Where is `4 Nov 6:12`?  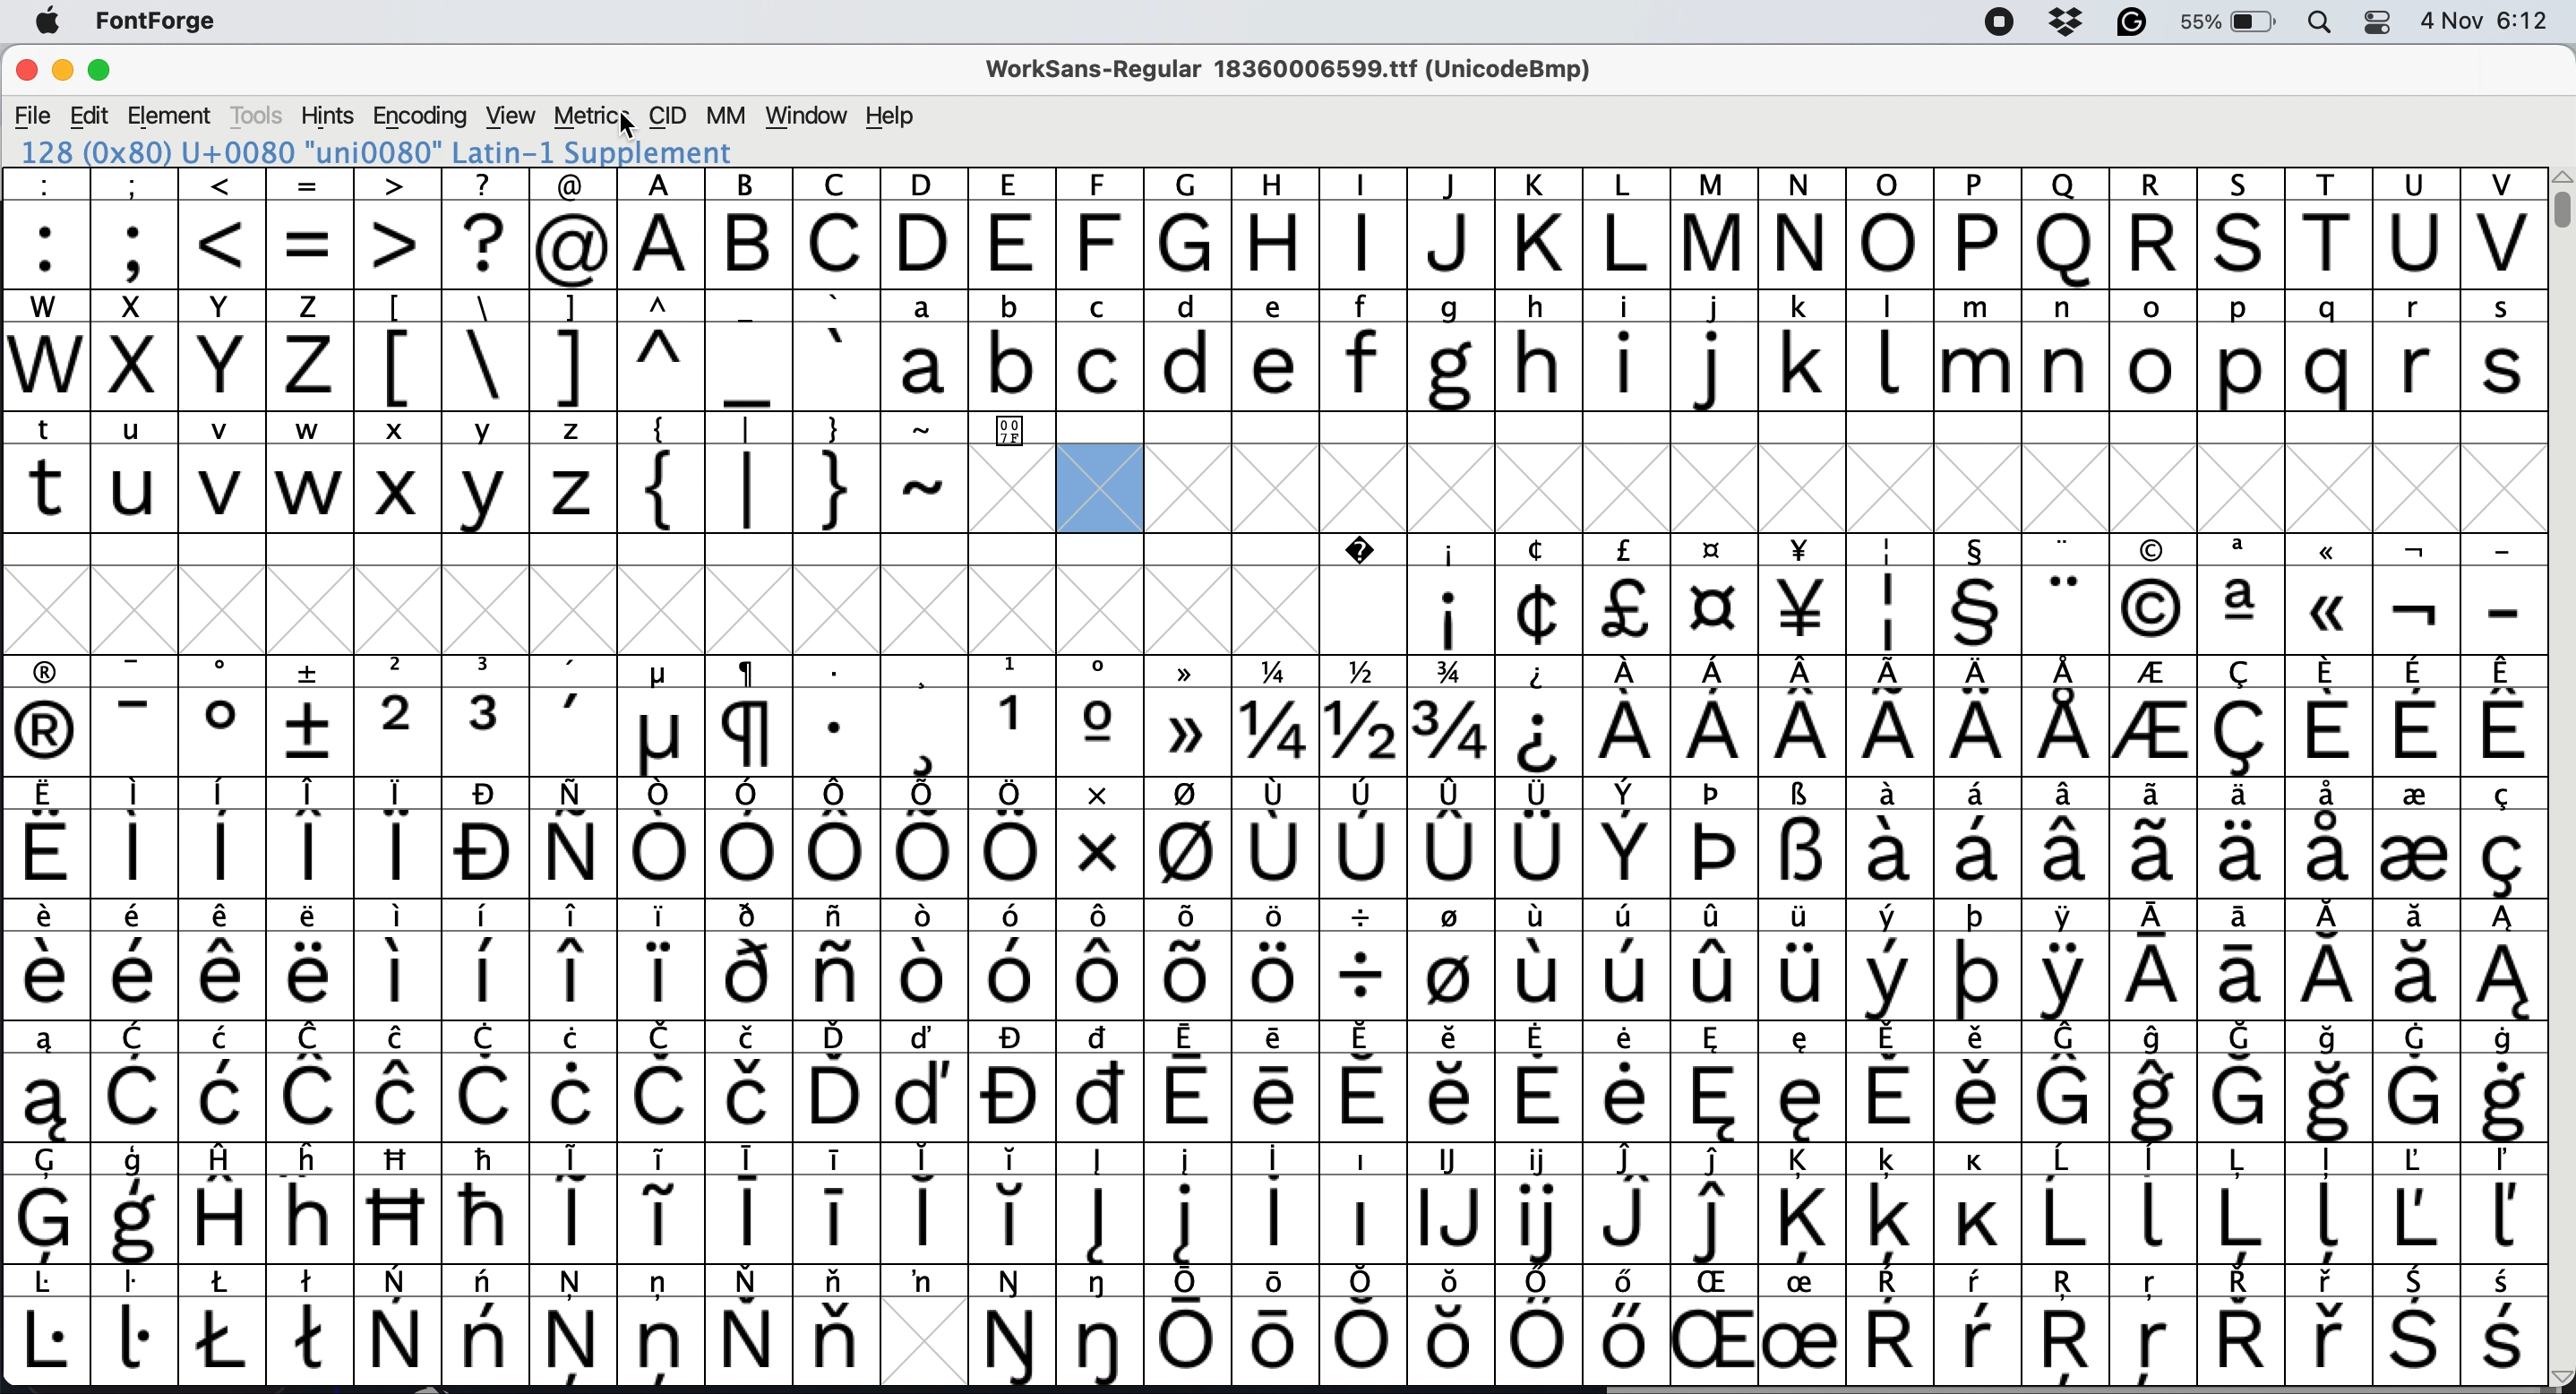 4 Nov 6:12 is located at coordinates (2484, 24).